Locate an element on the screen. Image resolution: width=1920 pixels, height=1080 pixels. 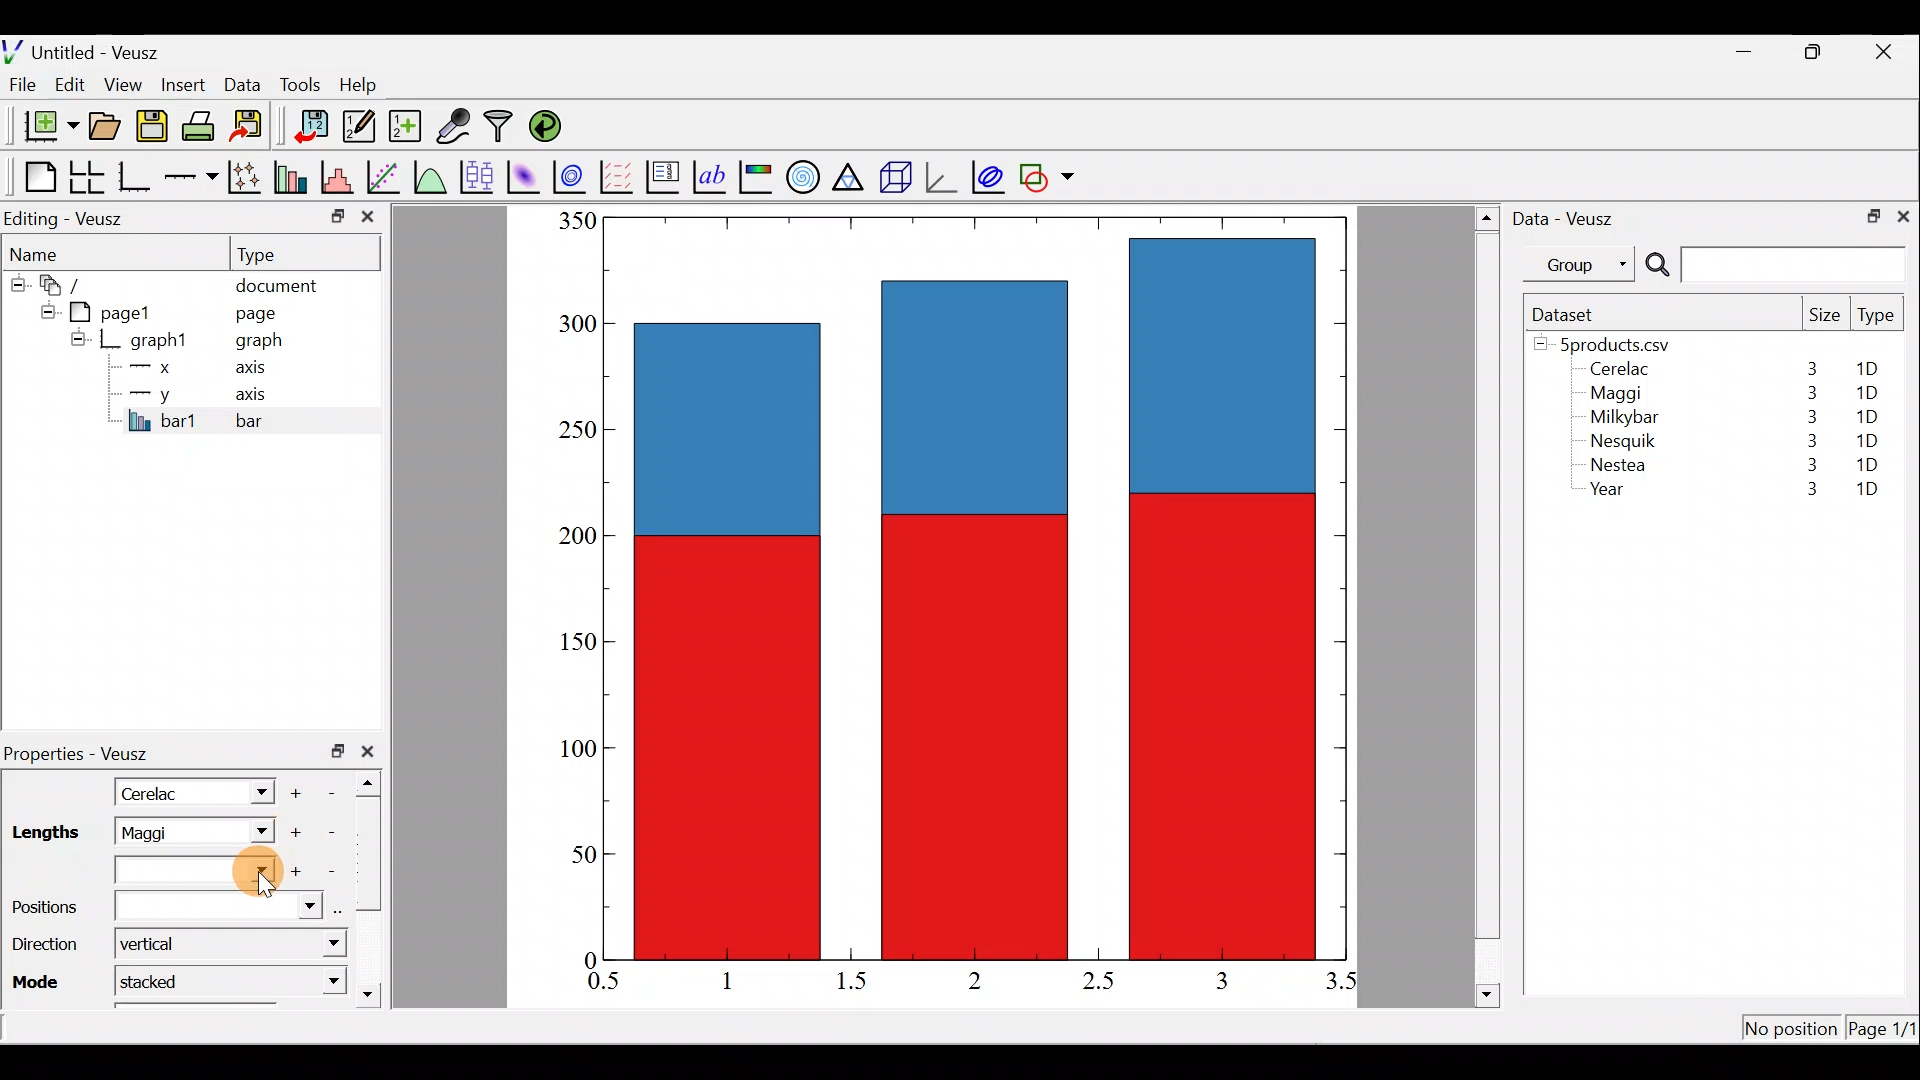
100 is located at coordinates (572, 750).